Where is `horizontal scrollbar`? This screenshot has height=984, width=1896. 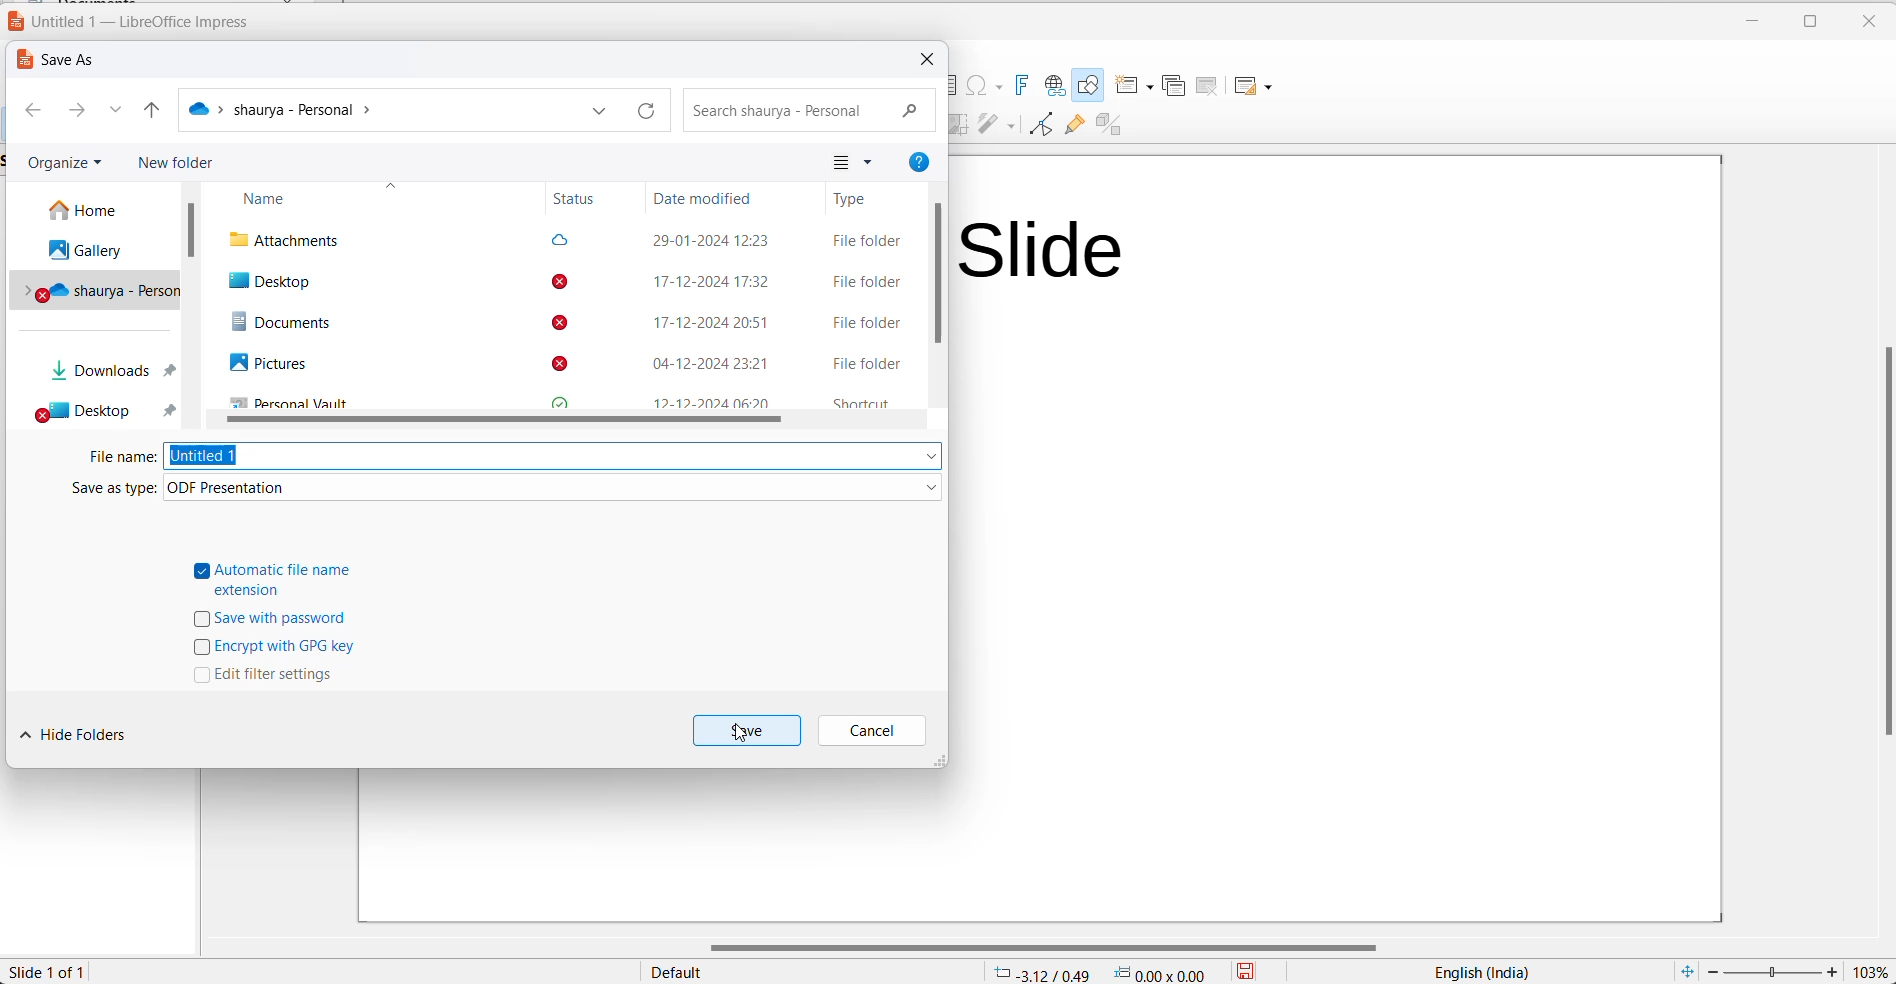 horizontal scrollbar is located at coordinates (1045, 945).